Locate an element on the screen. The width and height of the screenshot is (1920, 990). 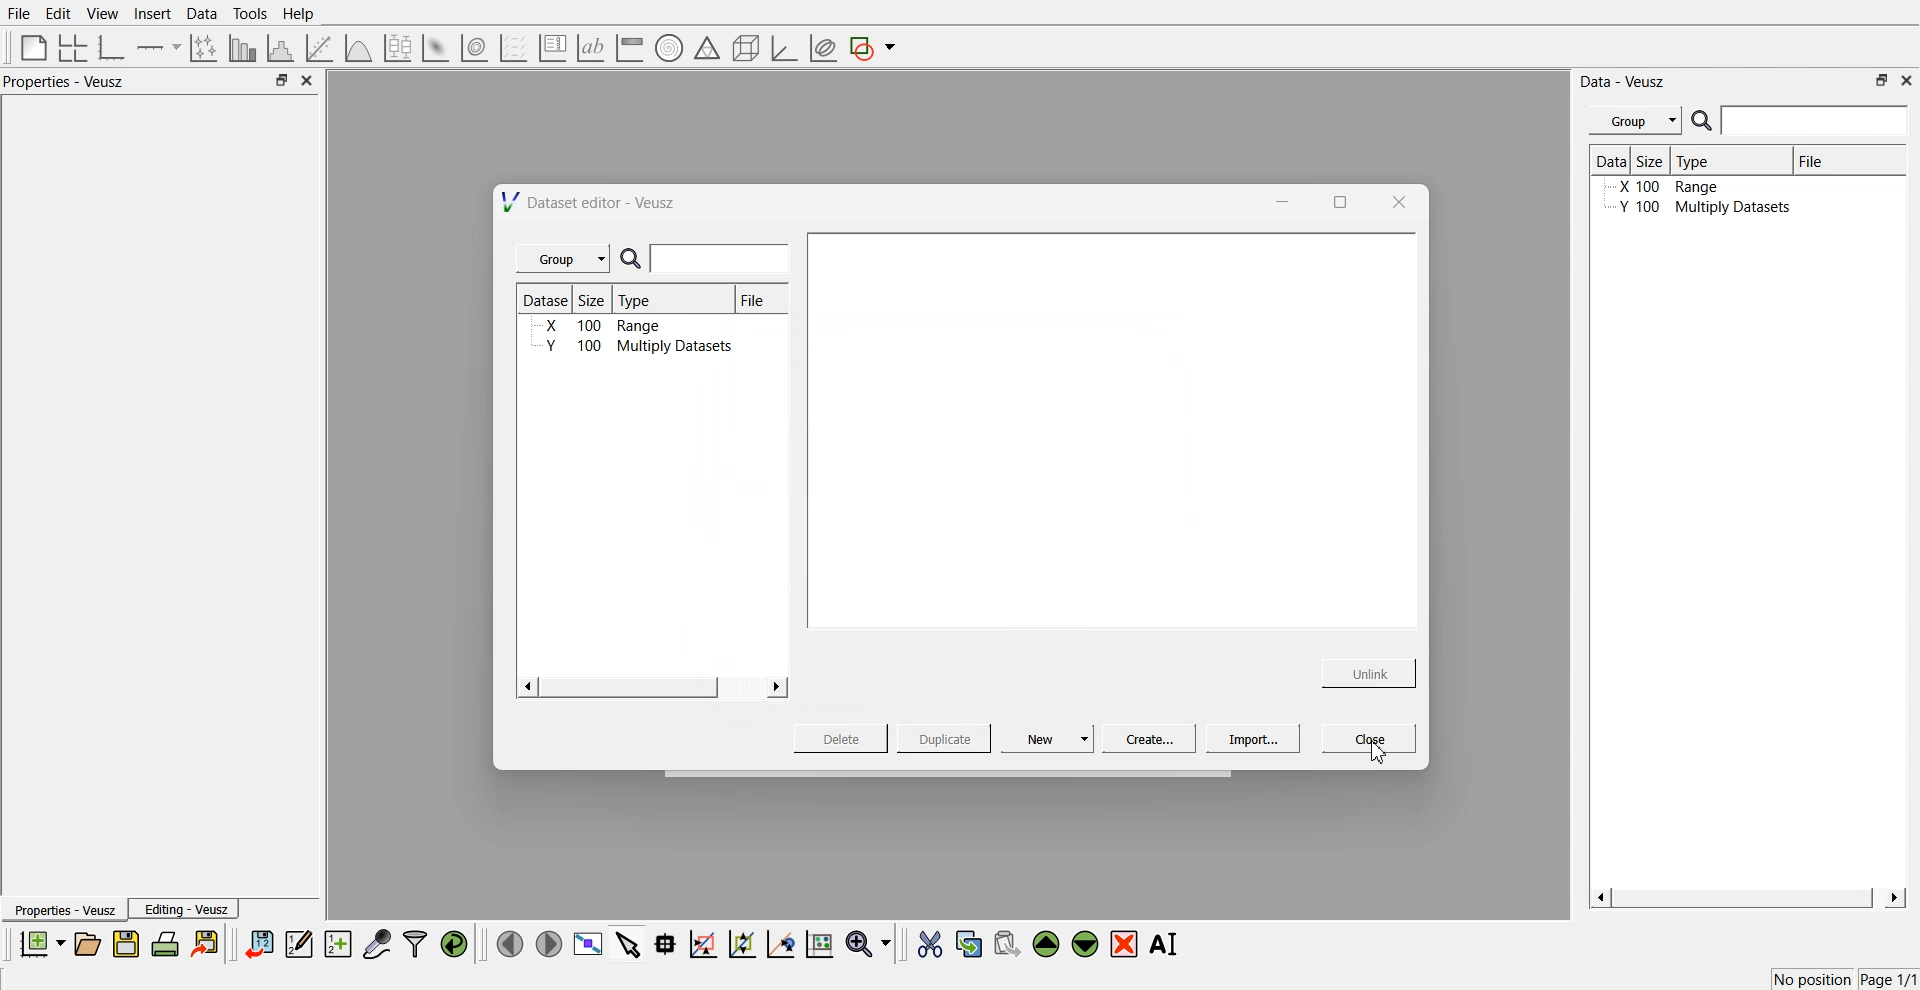
View is located at coordinates (101, 14).